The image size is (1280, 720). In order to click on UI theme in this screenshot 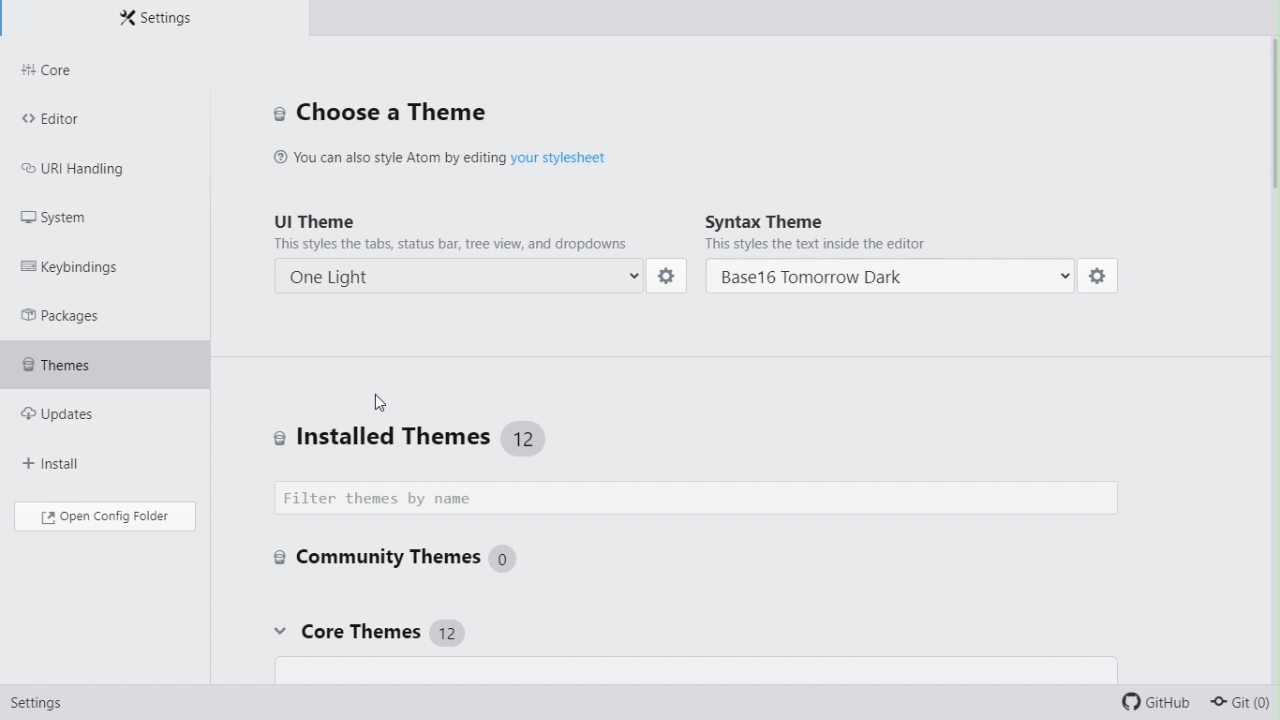, I will do `click(447, 217)`.